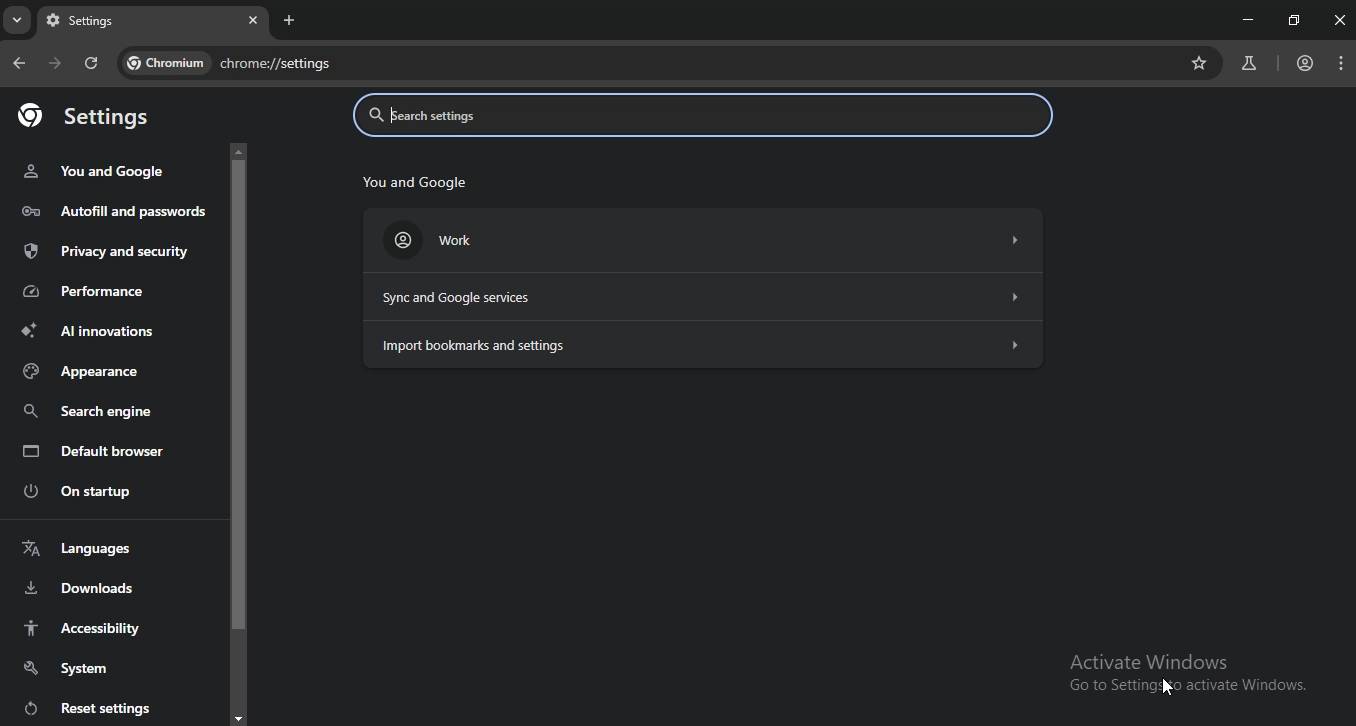  What do you see at coordinates (87, 291) in the screenshot?
I see `Performance` at bounding box center [87, 291].